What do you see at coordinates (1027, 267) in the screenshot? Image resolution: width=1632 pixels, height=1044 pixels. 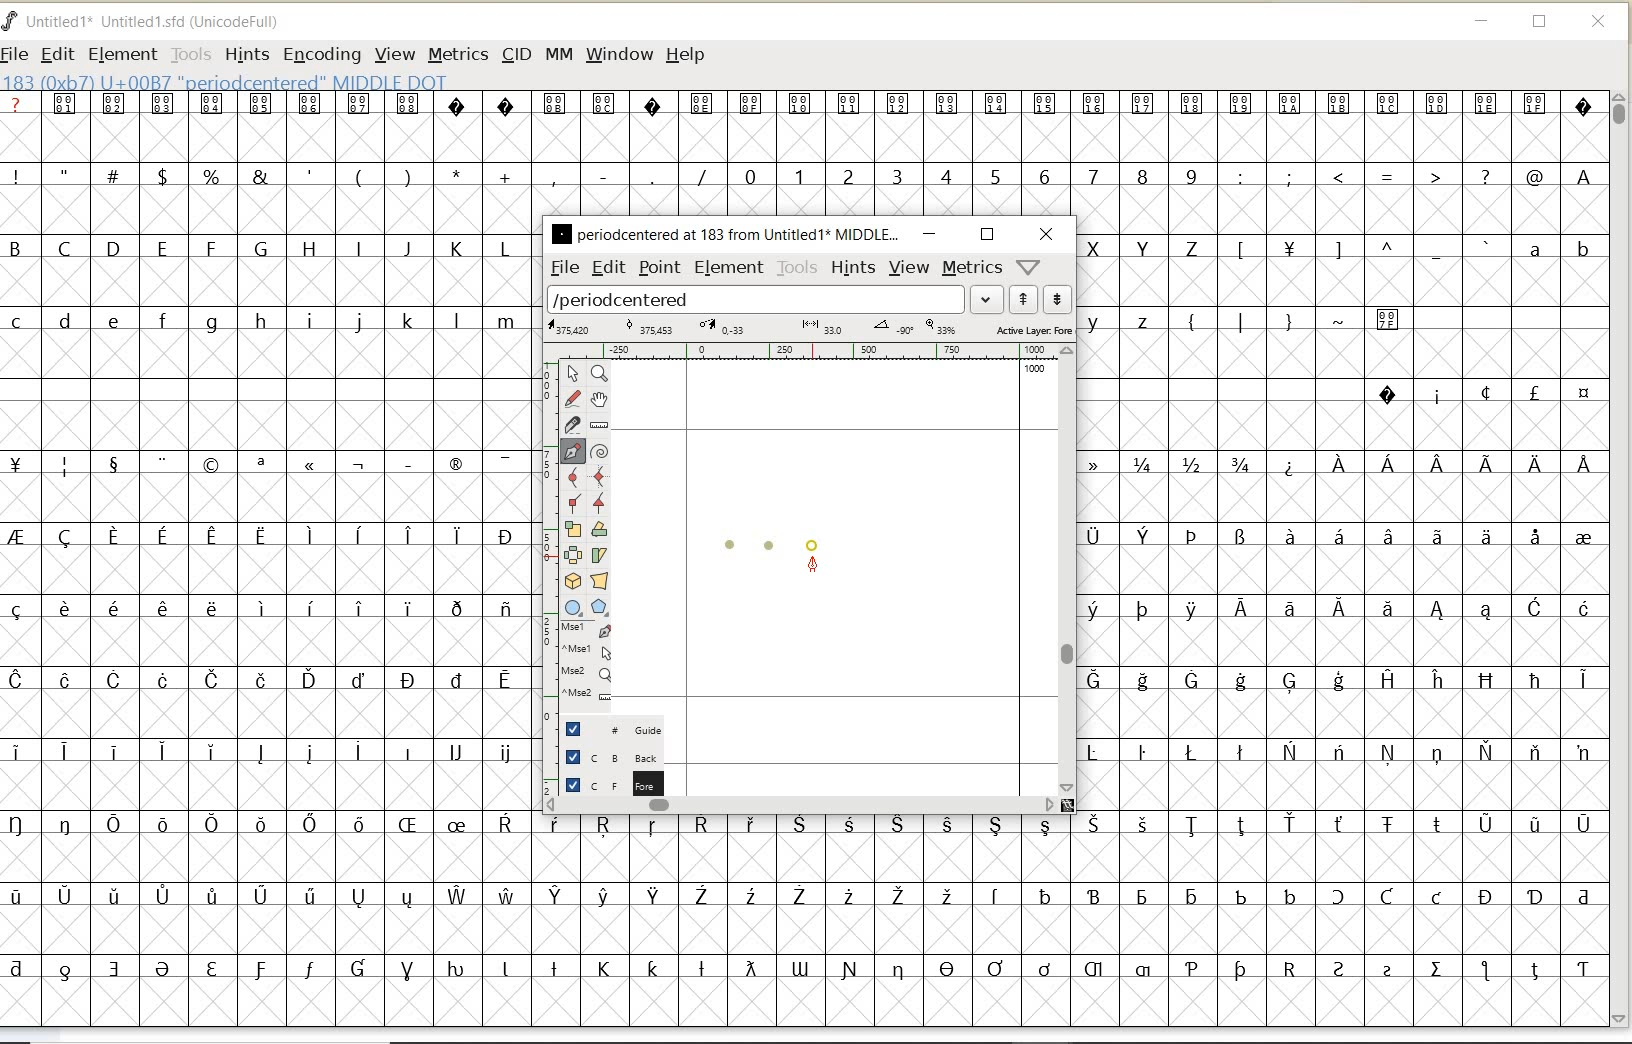 I see `help/window` at bounding box center [1027, 267].